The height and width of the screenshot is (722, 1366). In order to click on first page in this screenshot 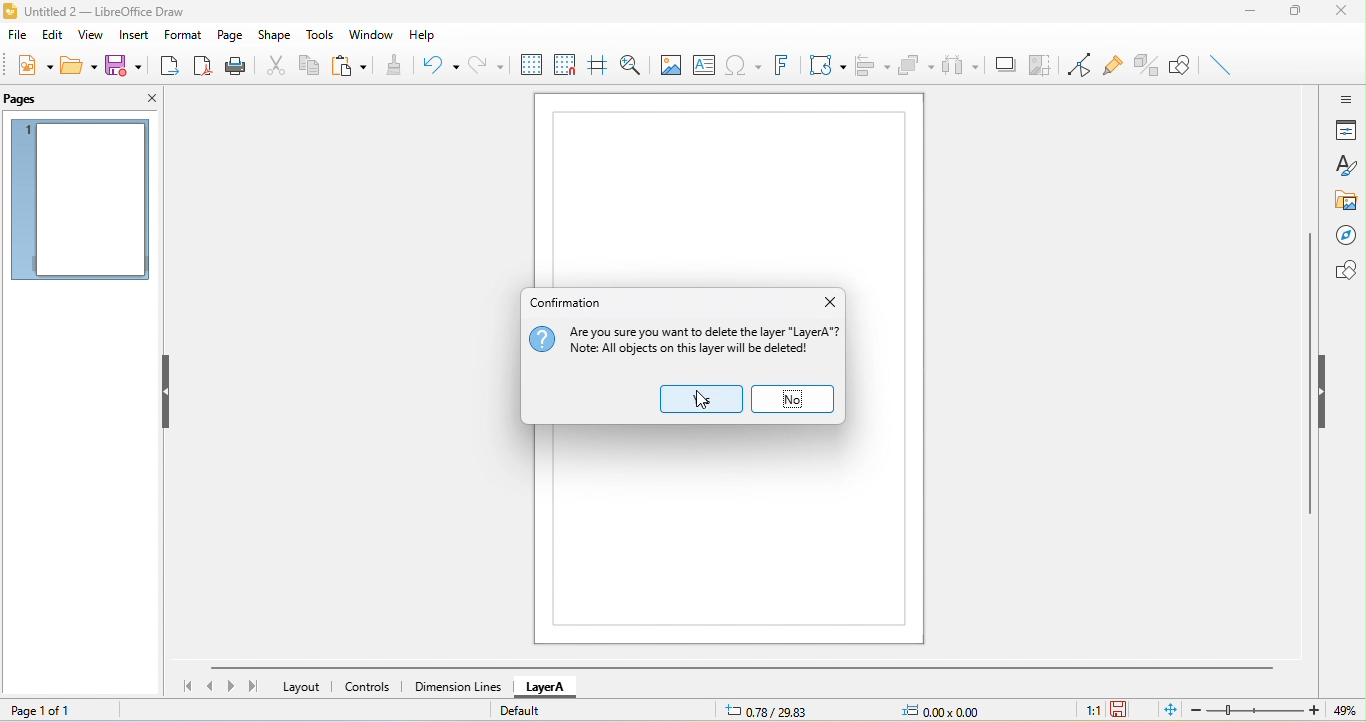, I will do `click(187, 688)`.